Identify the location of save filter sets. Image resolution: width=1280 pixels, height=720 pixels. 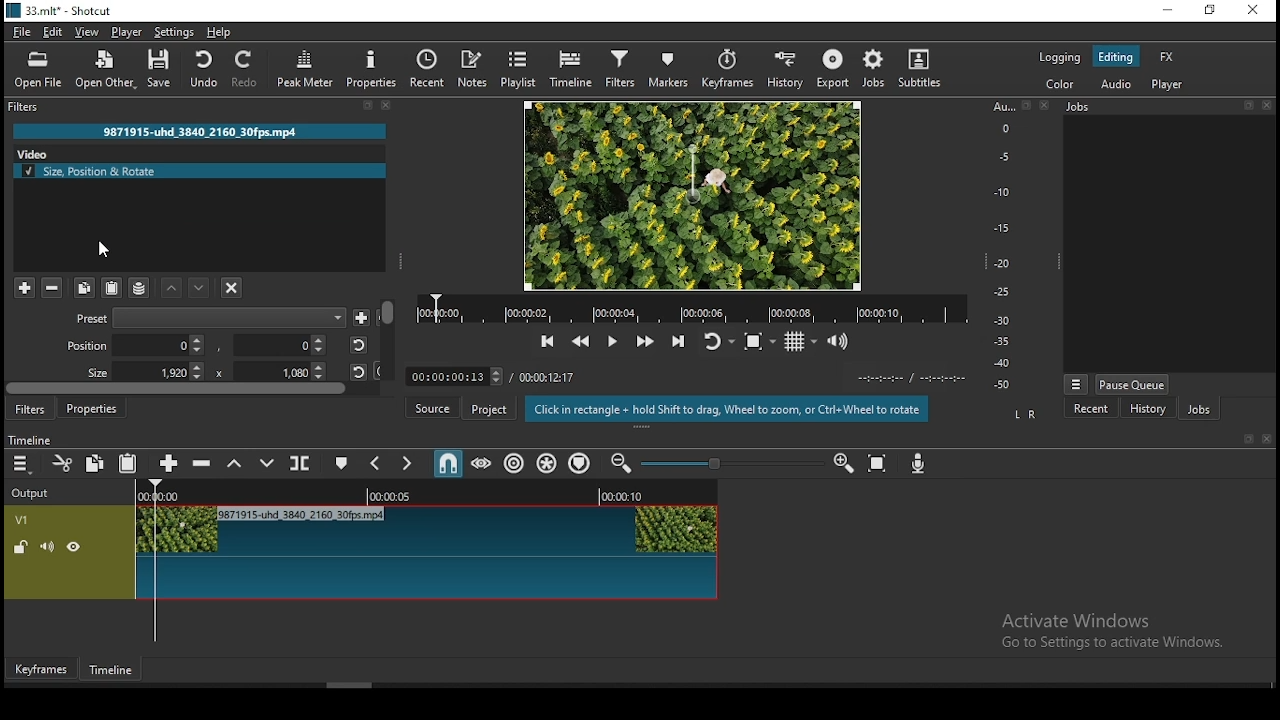
(139, 288).